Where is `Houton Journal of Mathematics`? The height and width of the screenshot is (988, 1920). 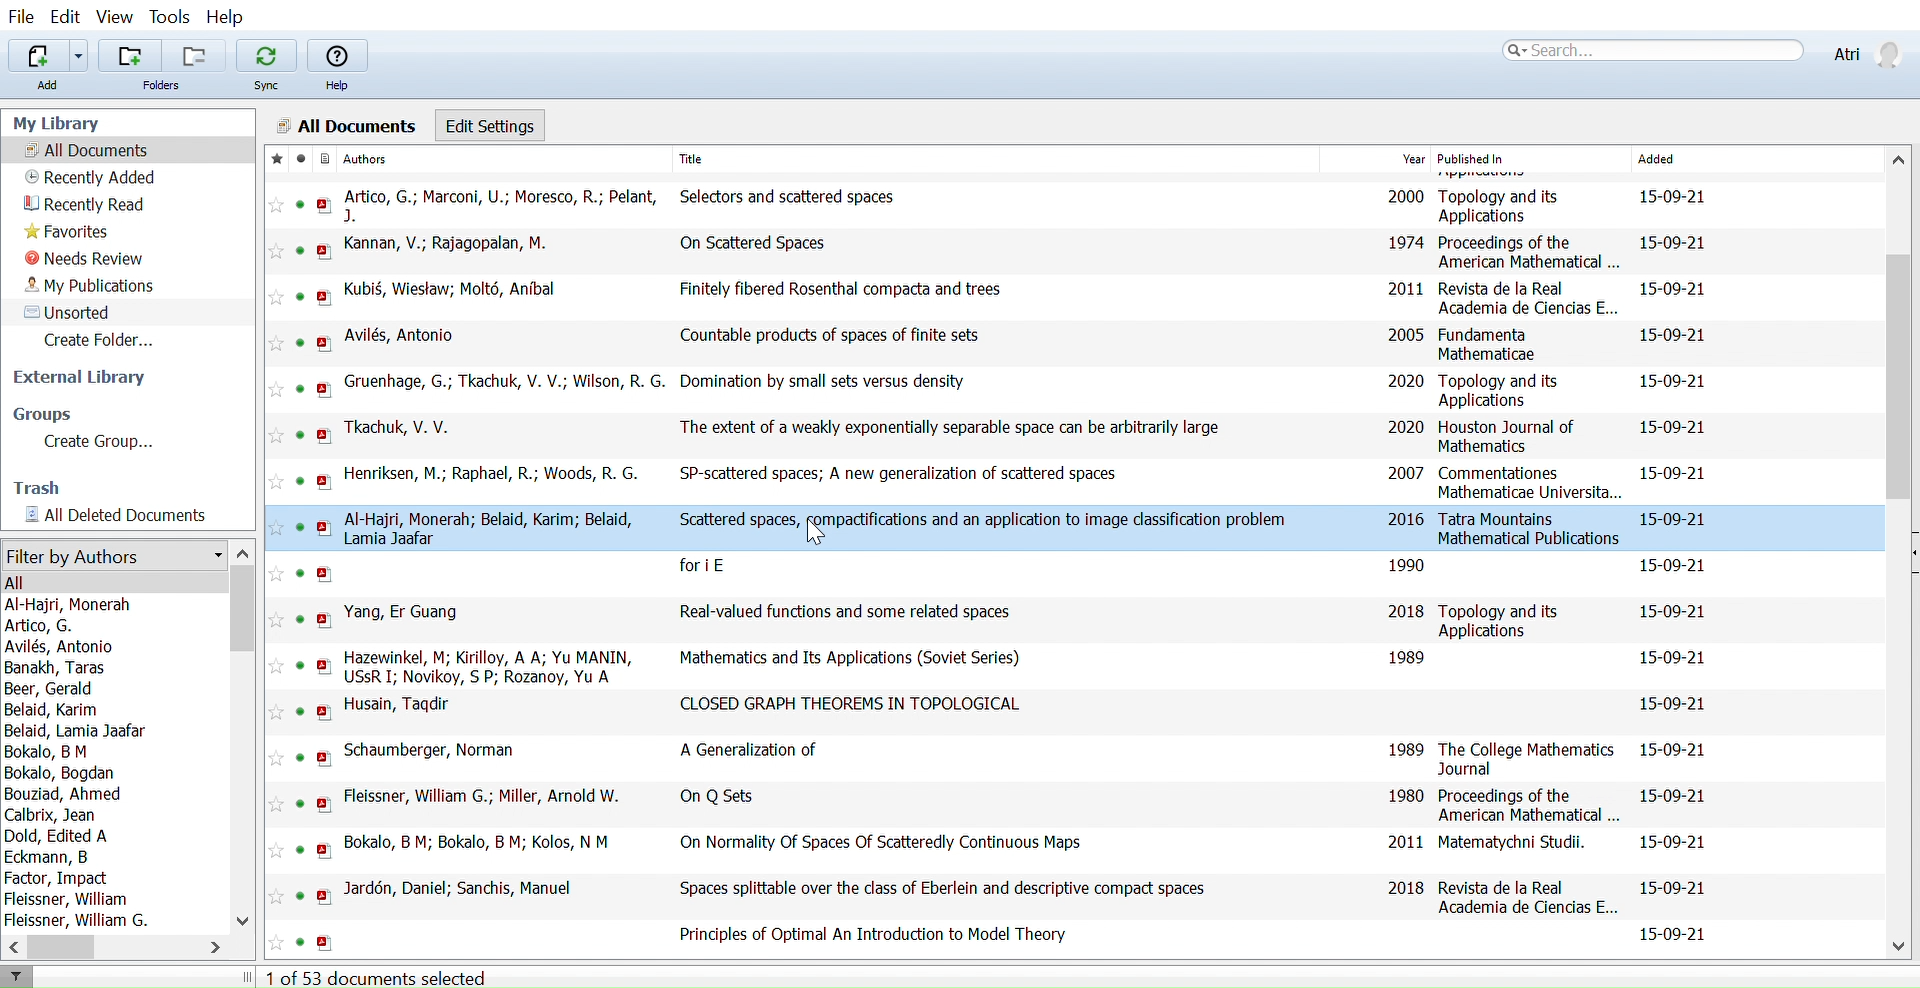 Houton Journal of Mathematics is located at coordinates (1510, 436).